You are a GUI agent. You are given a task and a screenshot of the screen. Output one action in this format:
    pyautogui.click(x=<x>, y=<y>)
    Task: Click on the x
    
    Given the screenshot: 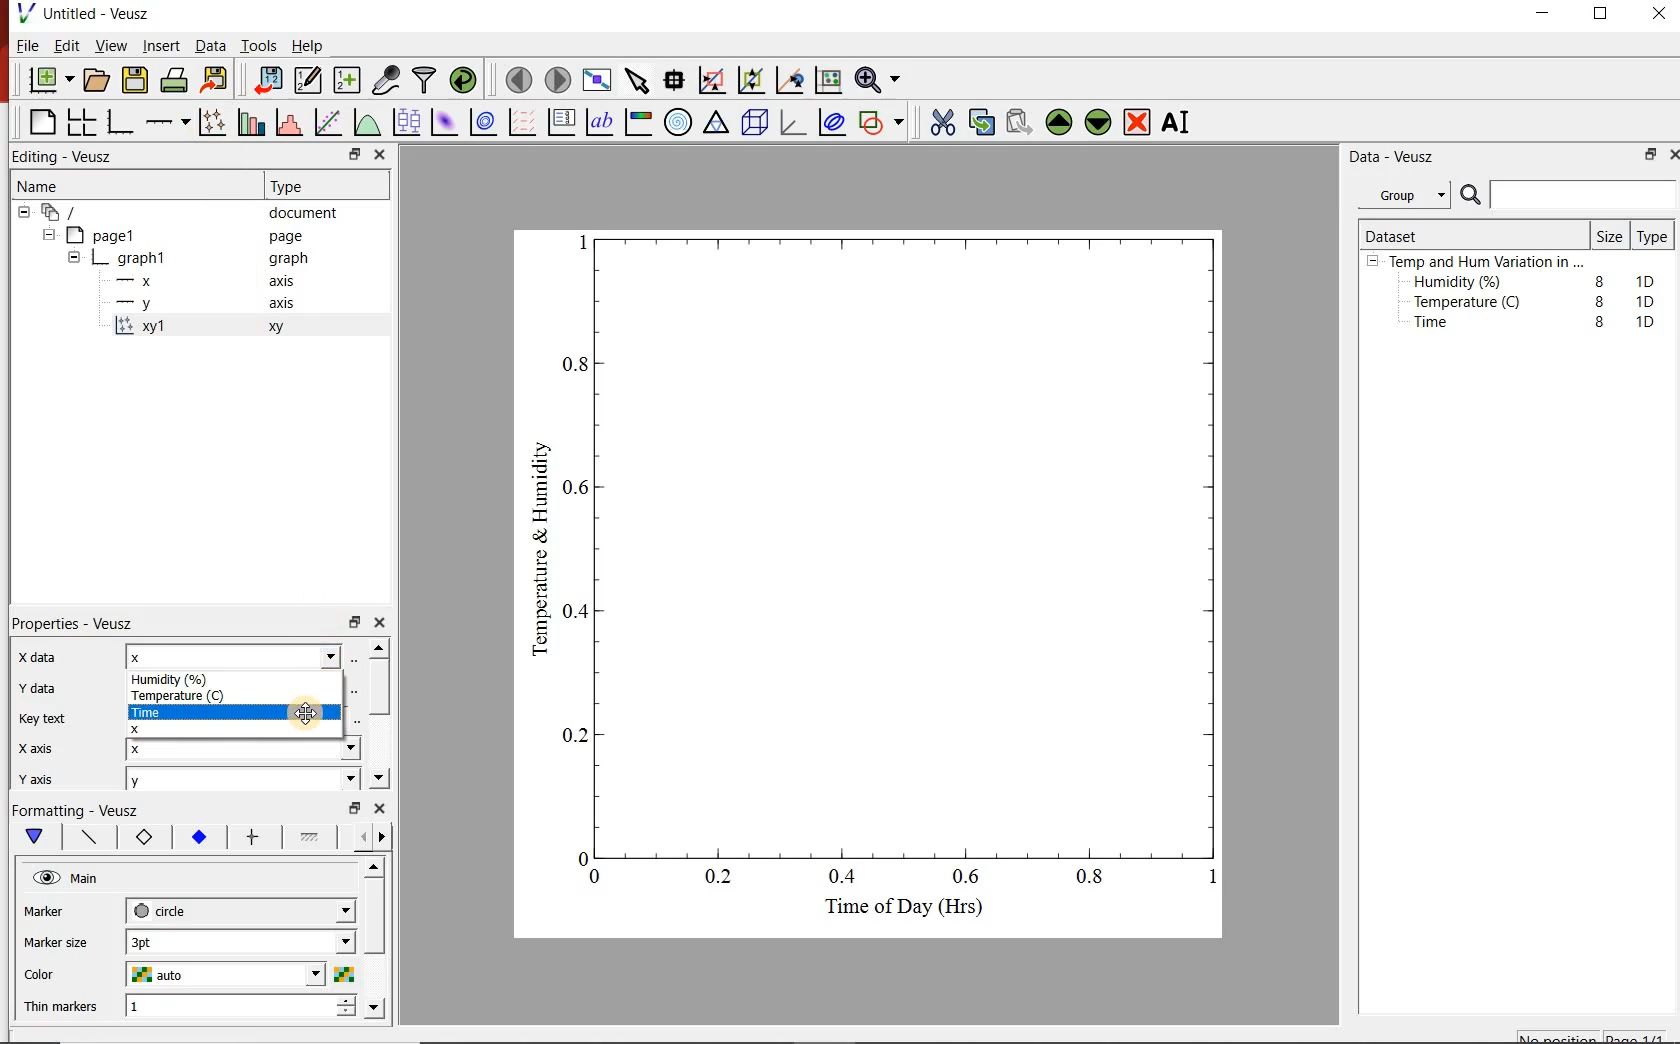 What is the action you would take?
    pyautogui.click(x=160, y=728)
    